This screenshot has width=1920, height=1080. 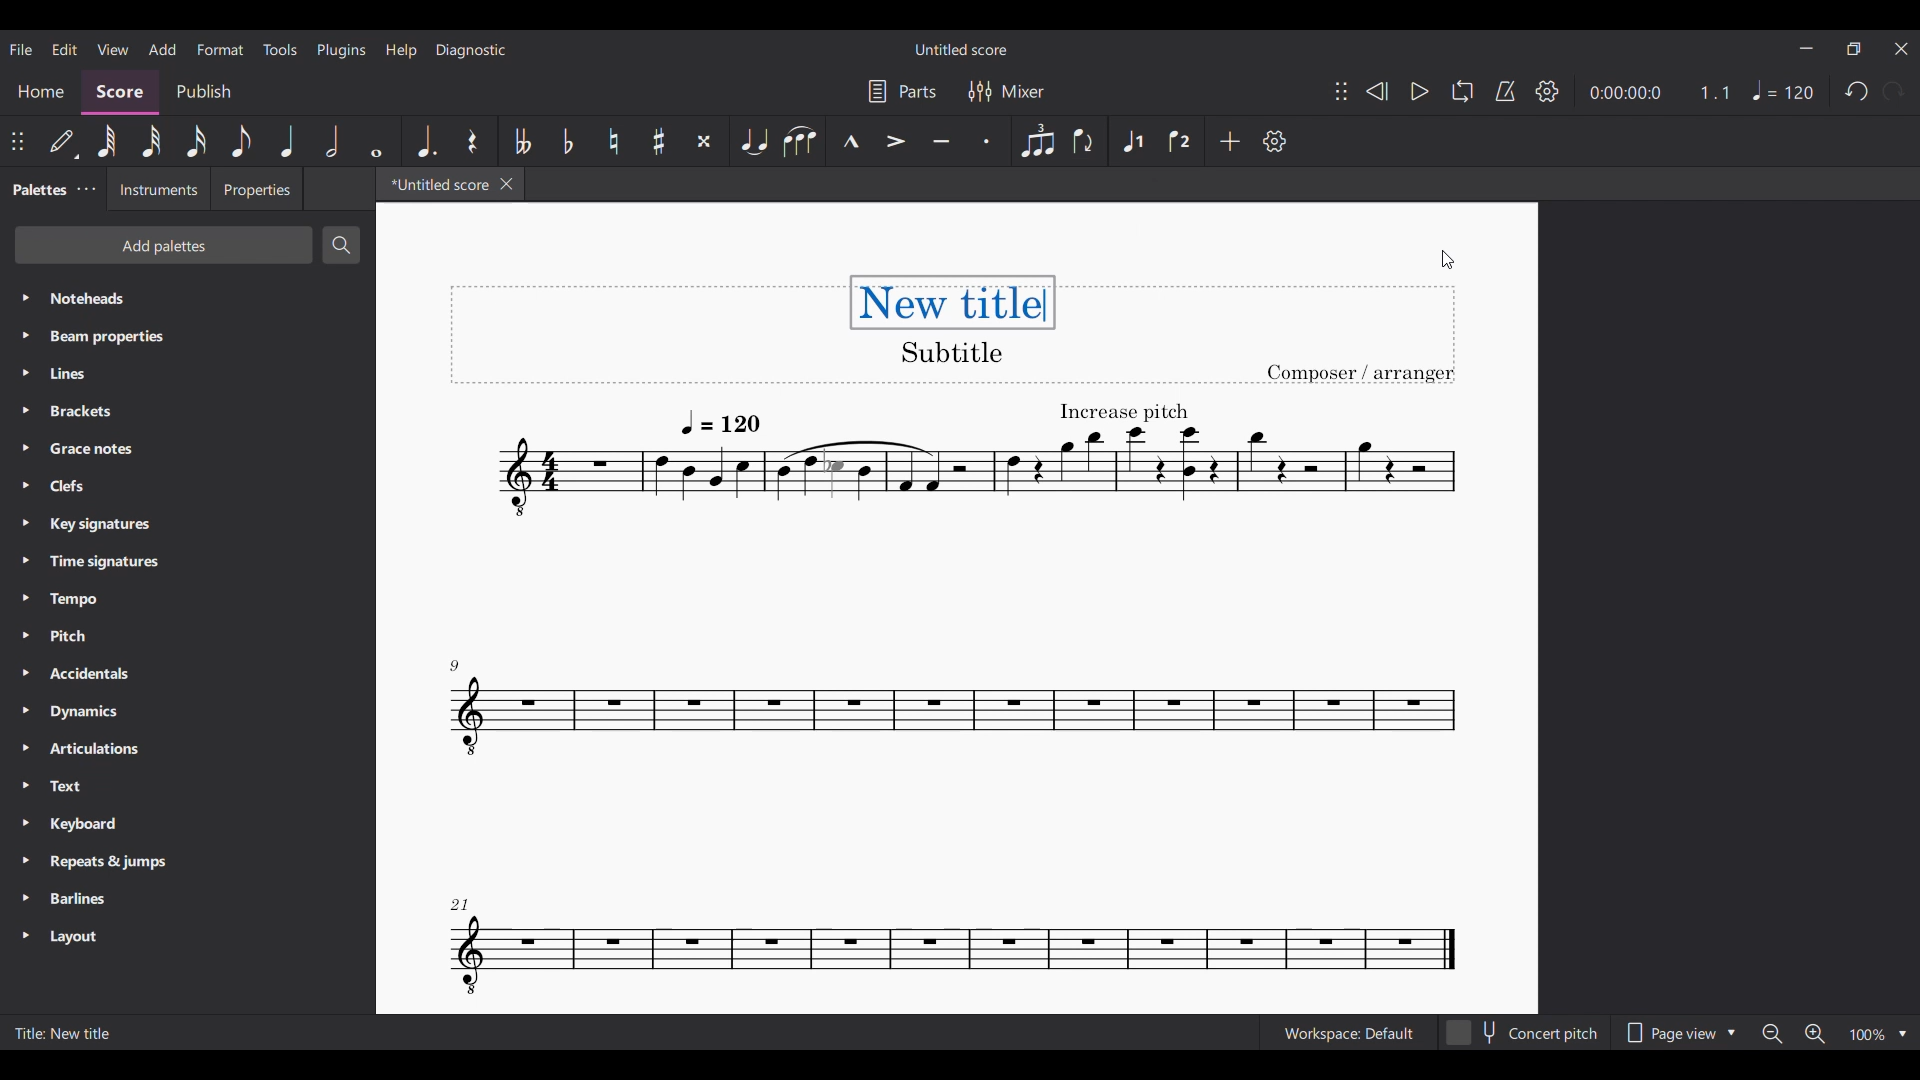 I want to click on Zoom out, so click(x=1773, y=1033).